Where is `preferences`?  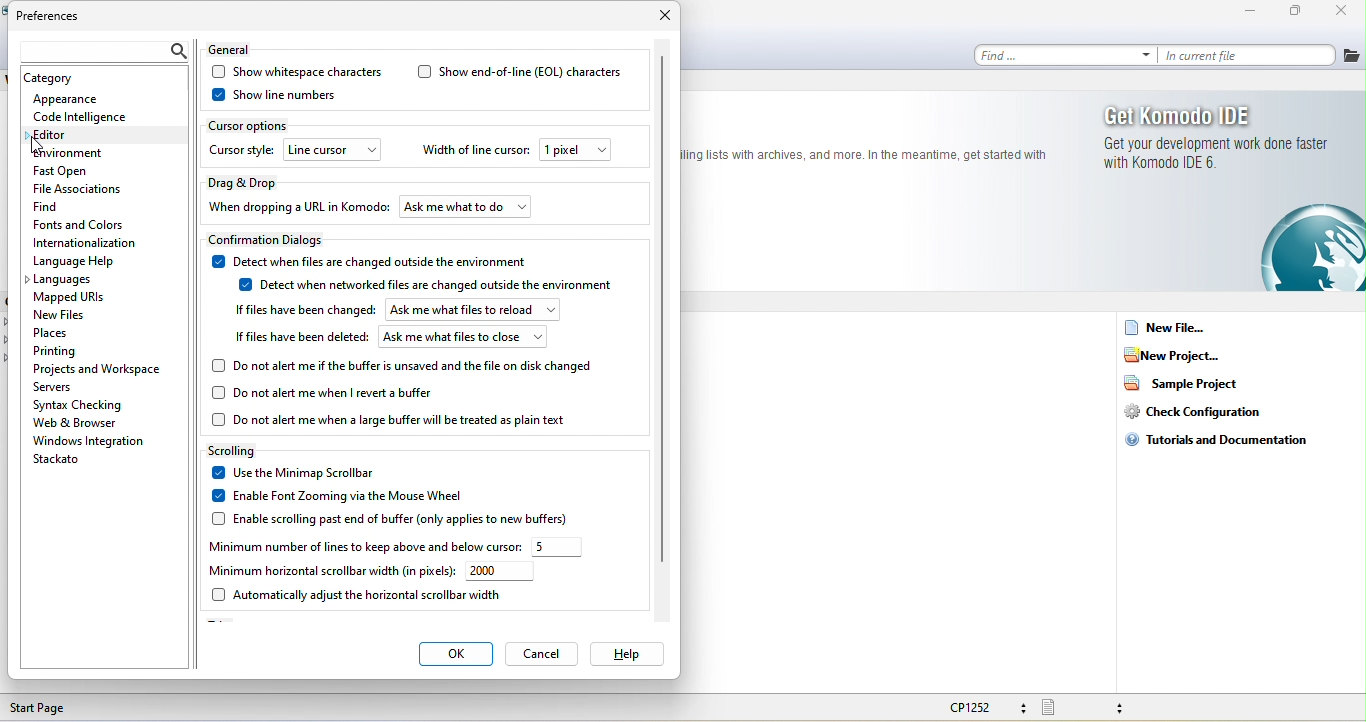
preferences is located at coordinates (51, 18).